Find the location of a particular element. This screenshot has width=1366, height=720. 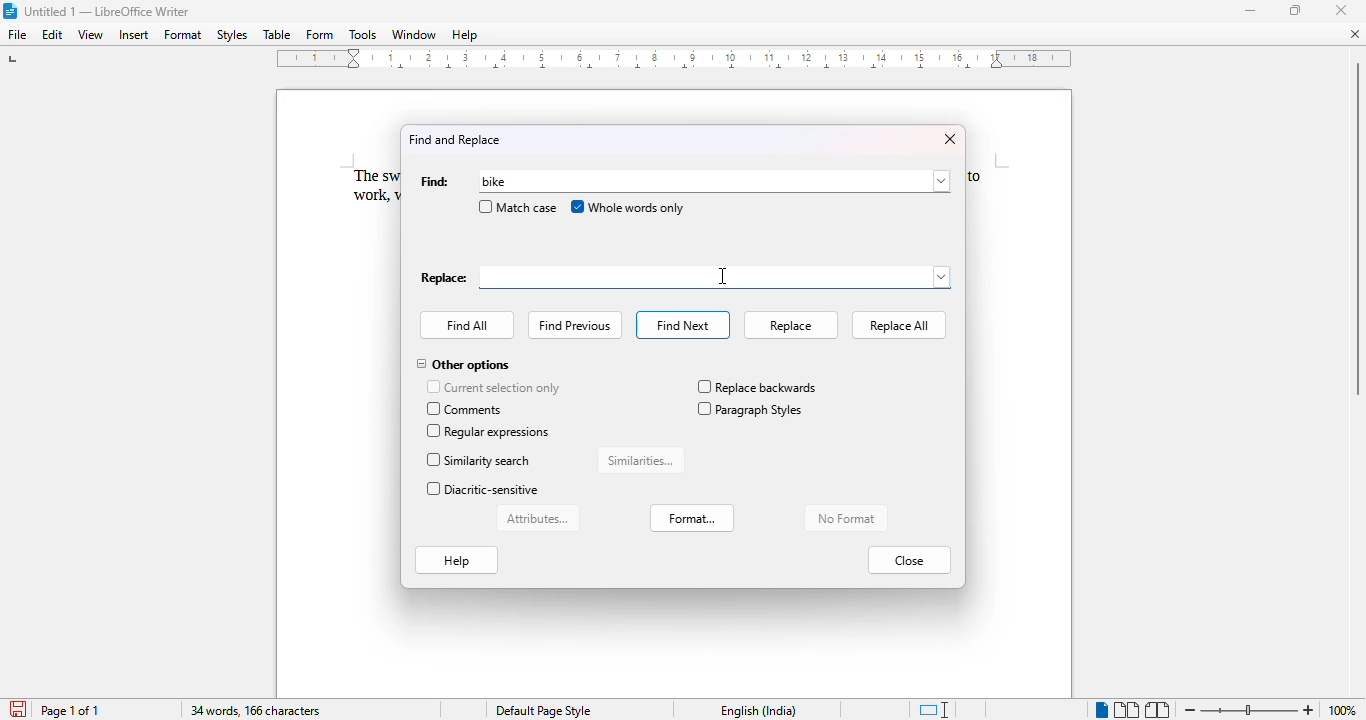

book view is located at coordinates (1159, 711).